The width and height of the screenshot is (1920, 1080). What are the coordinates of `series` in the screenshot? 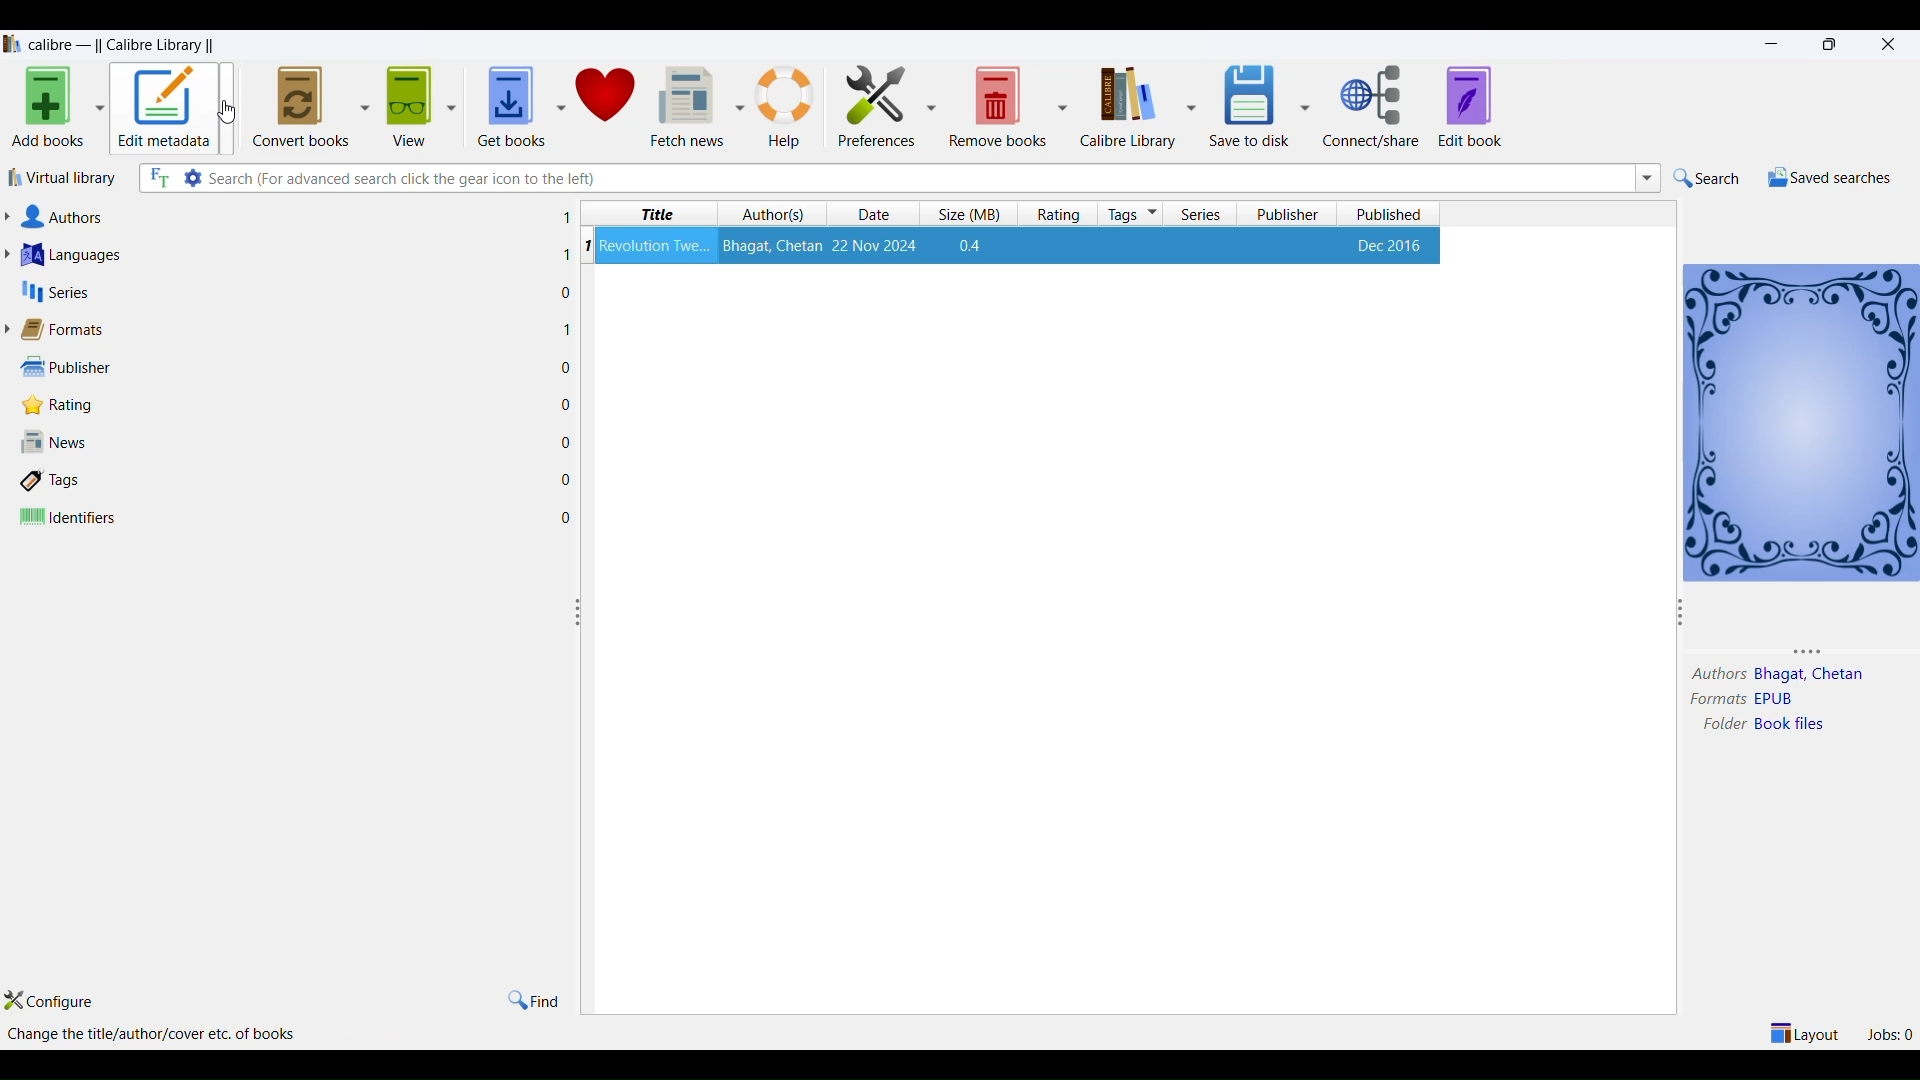 It's located at (1205, 214).